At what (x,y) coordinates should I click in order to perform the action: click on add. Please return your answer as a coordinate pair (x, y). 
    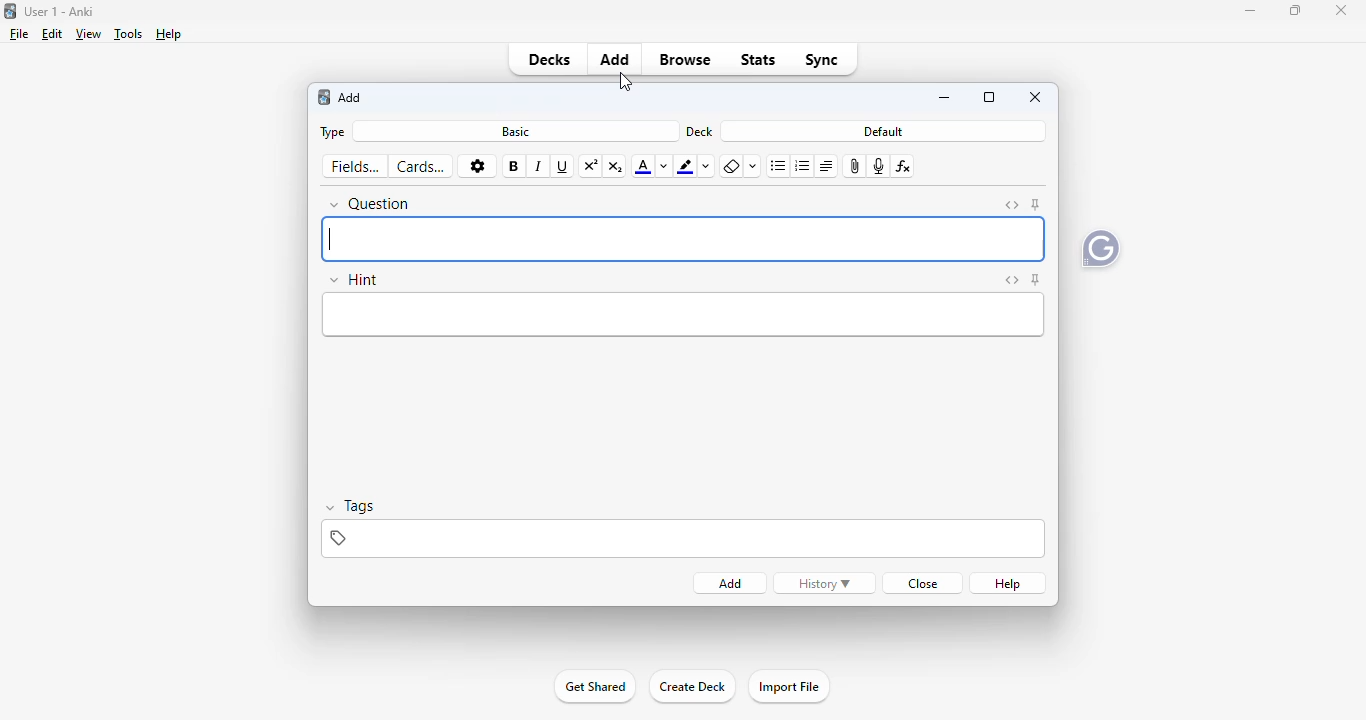
    Looking at the image, I should click on (349, 97).